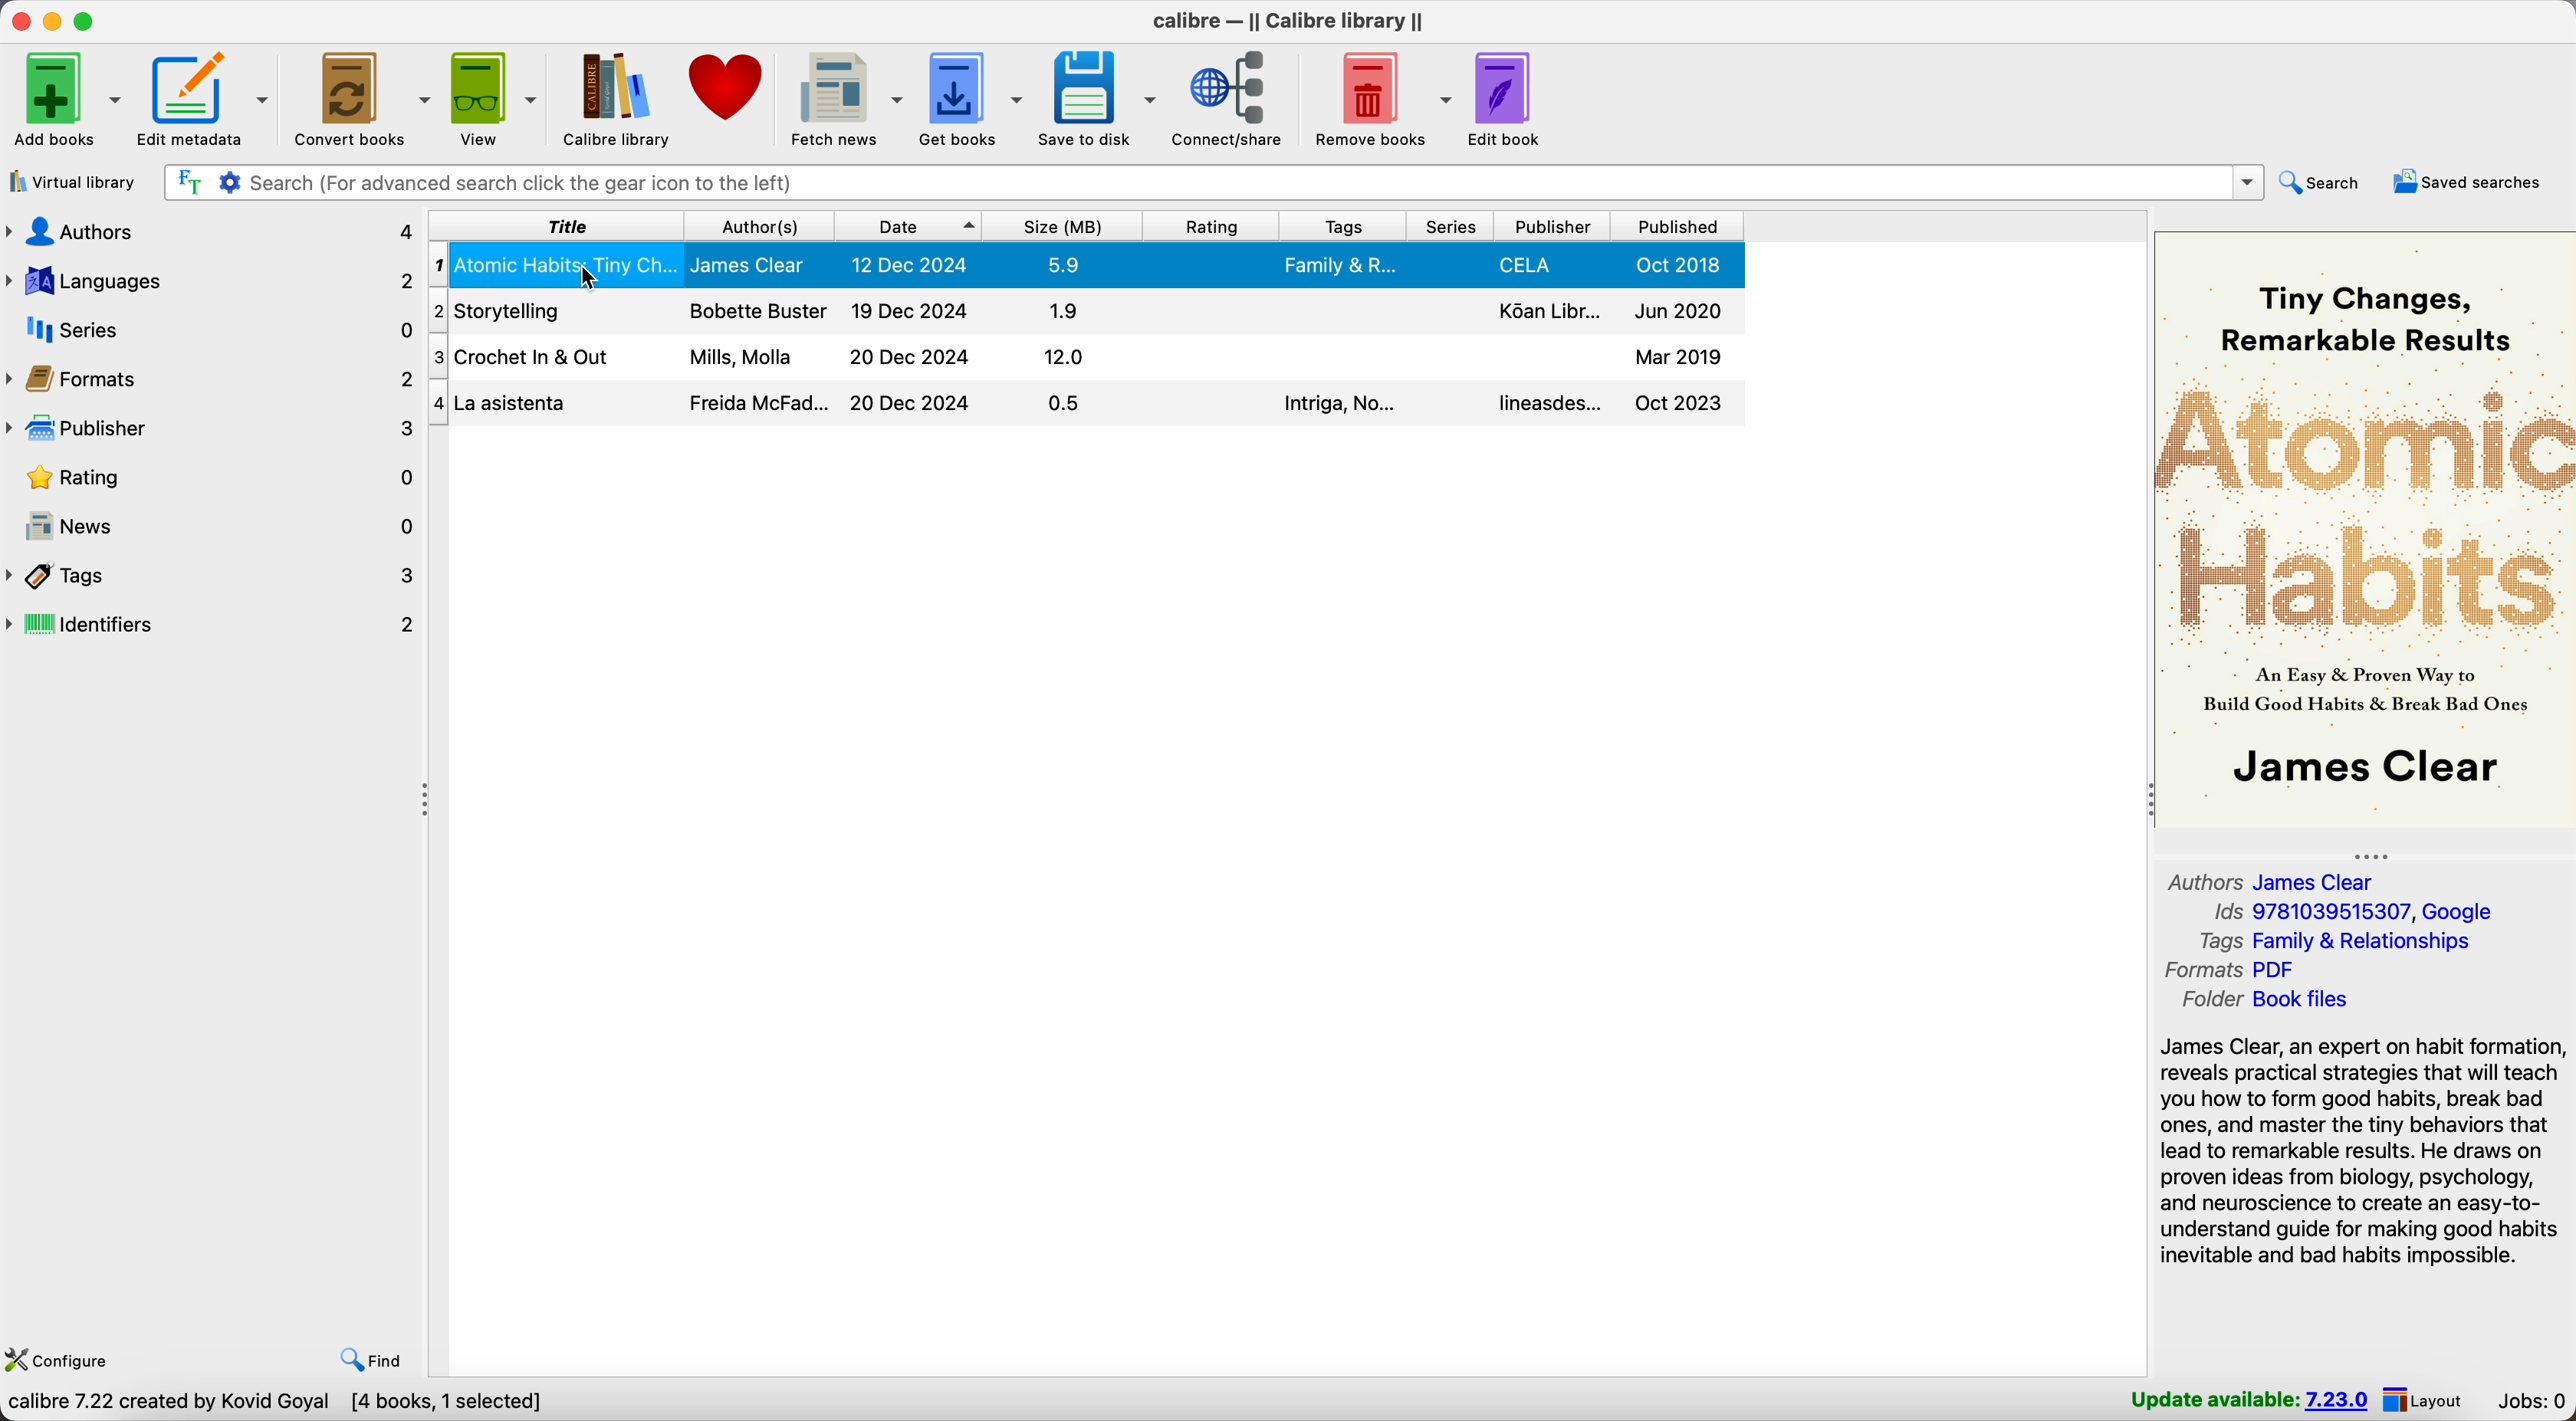 Image resolution: width=2576 pixels, height=1421 pixels. What do you see at coordinates (557, 225) in the screenshot?
I see `title` at bounding box center [557, 225].